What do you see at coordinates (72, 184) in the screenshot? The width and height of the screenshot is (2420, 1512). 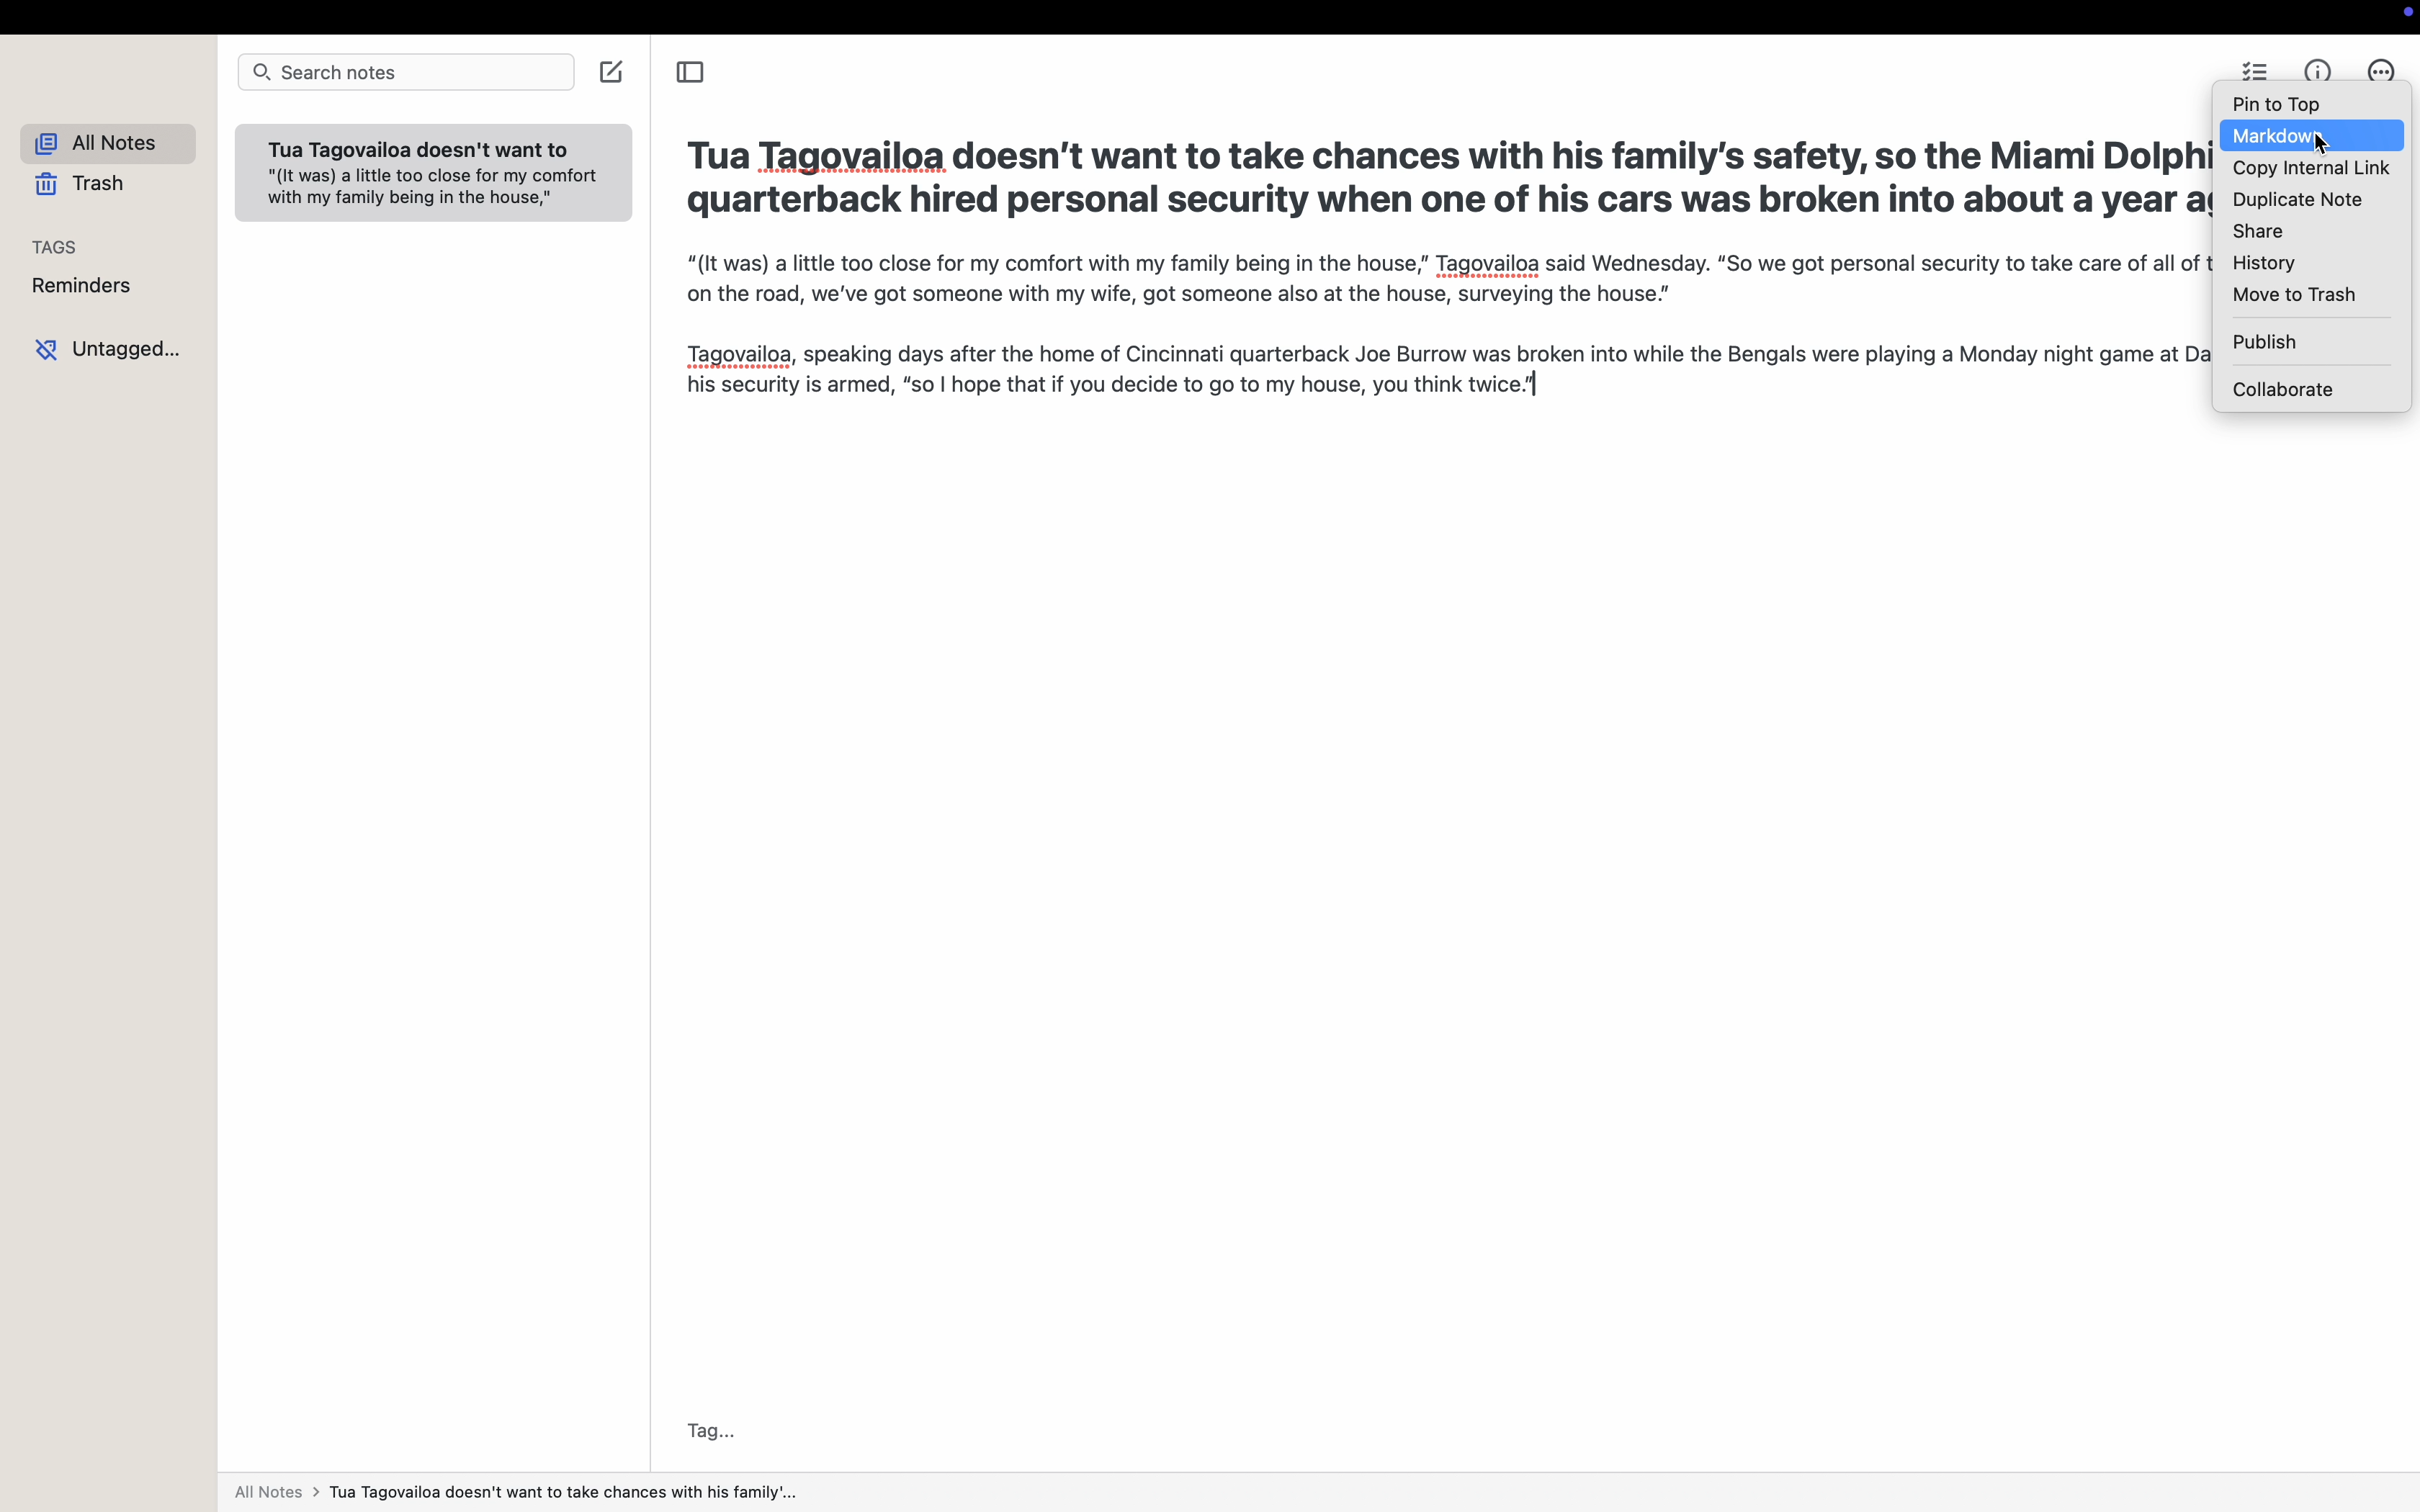 I see `trash` at bounding box center [72, 184].